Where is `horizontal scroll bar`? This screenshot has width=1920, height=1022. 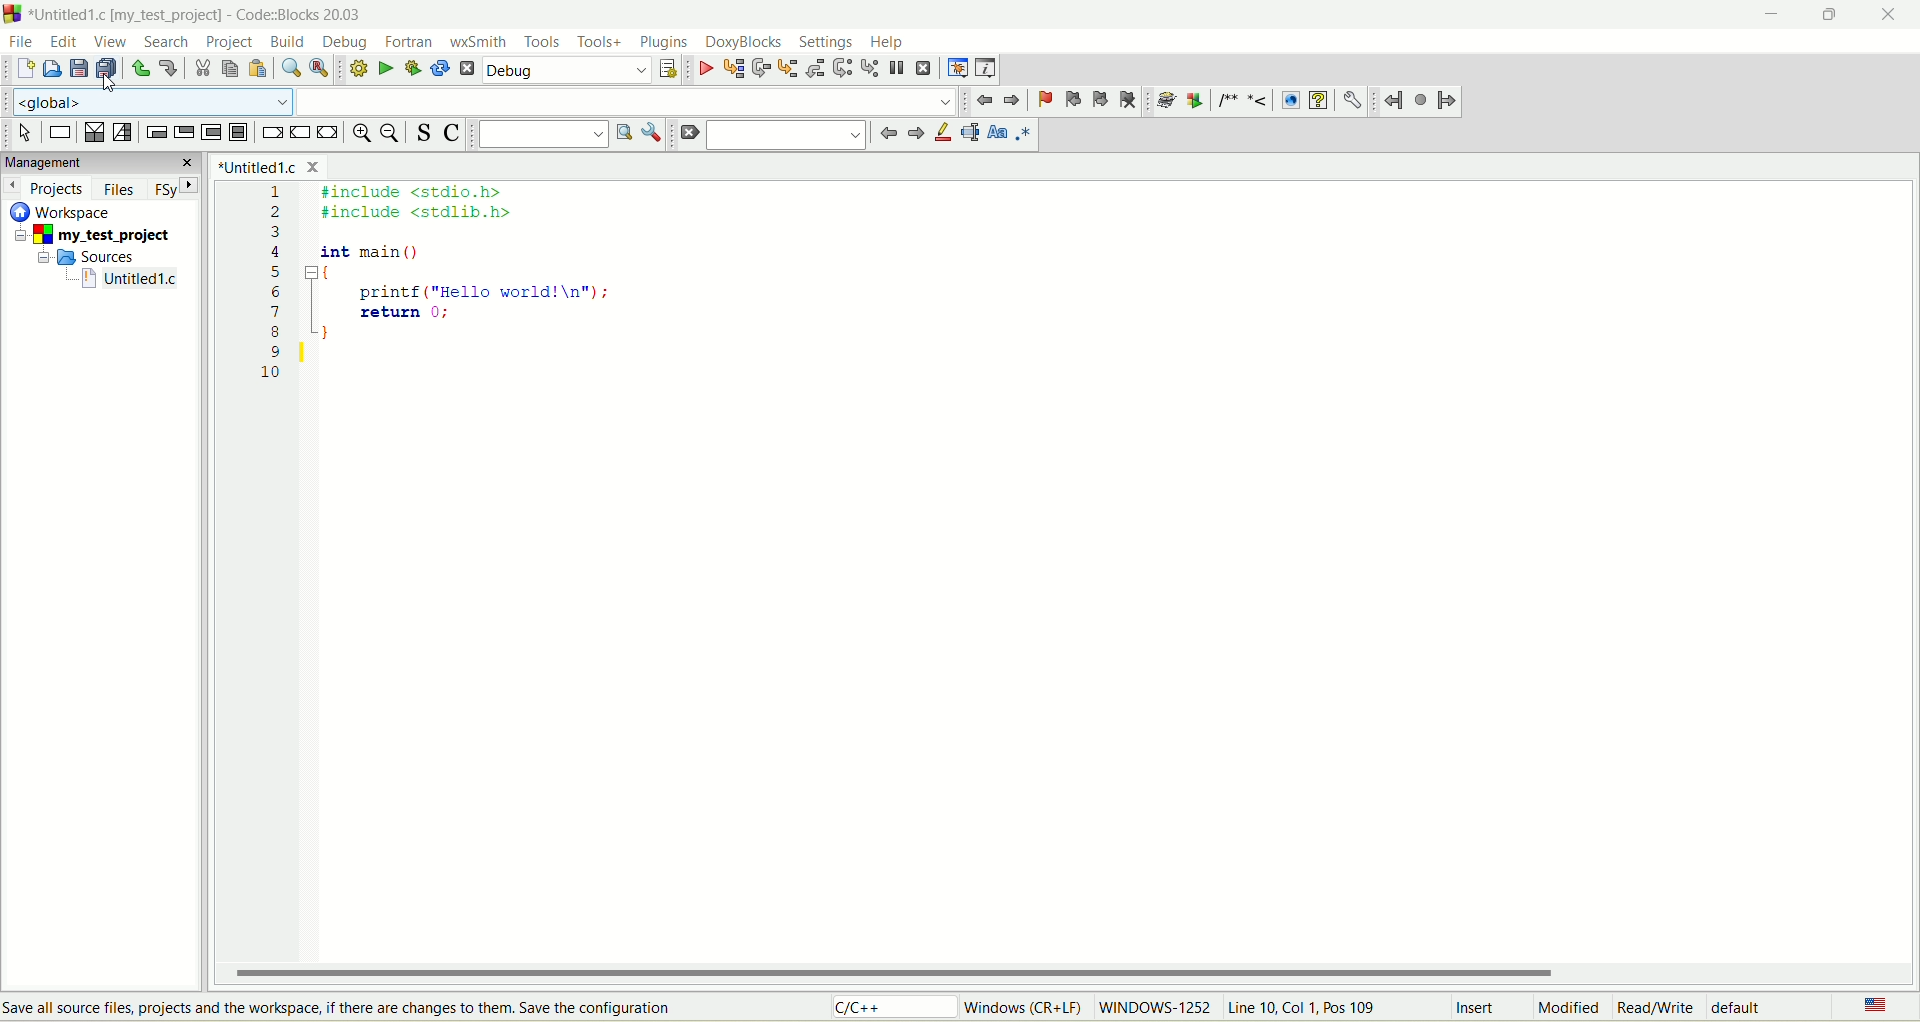 horizontal scroll bar is located at coordinates (1073, 972).